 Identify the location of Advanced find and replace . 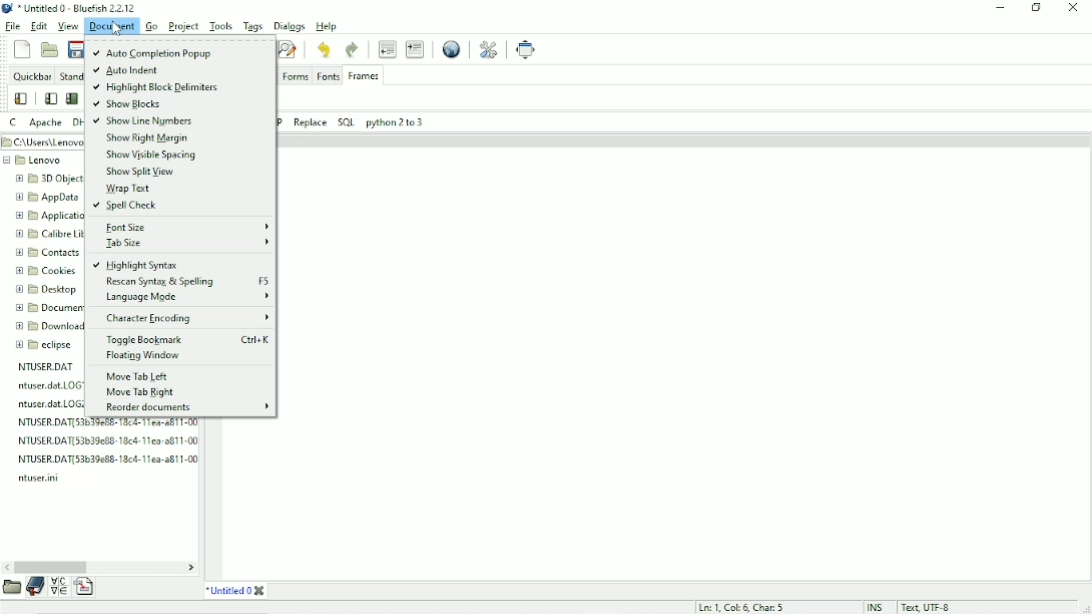
(288, 49).